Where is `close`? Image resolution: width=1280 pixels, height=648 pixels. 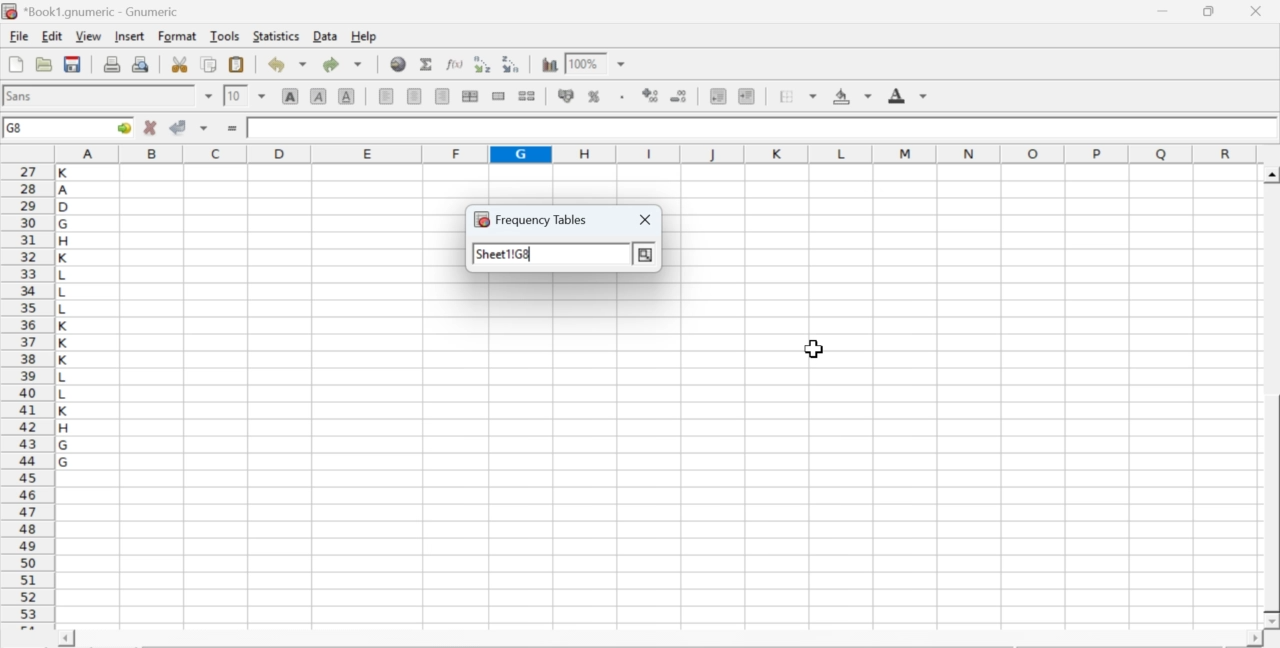 close is located at coordinates (1254, 11).